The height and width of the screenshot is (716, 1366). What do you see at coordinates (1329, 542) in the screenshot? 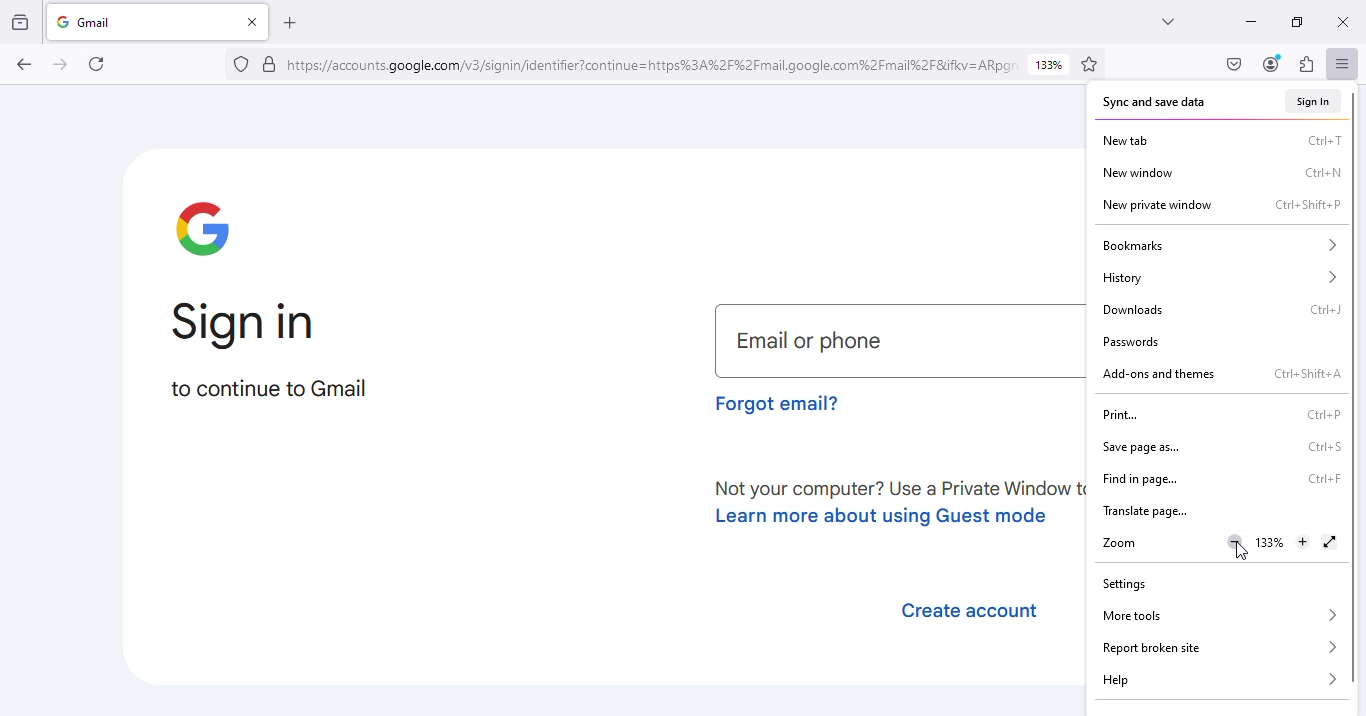
I see `display the window in full screen` at bounding box center [1329, 542].